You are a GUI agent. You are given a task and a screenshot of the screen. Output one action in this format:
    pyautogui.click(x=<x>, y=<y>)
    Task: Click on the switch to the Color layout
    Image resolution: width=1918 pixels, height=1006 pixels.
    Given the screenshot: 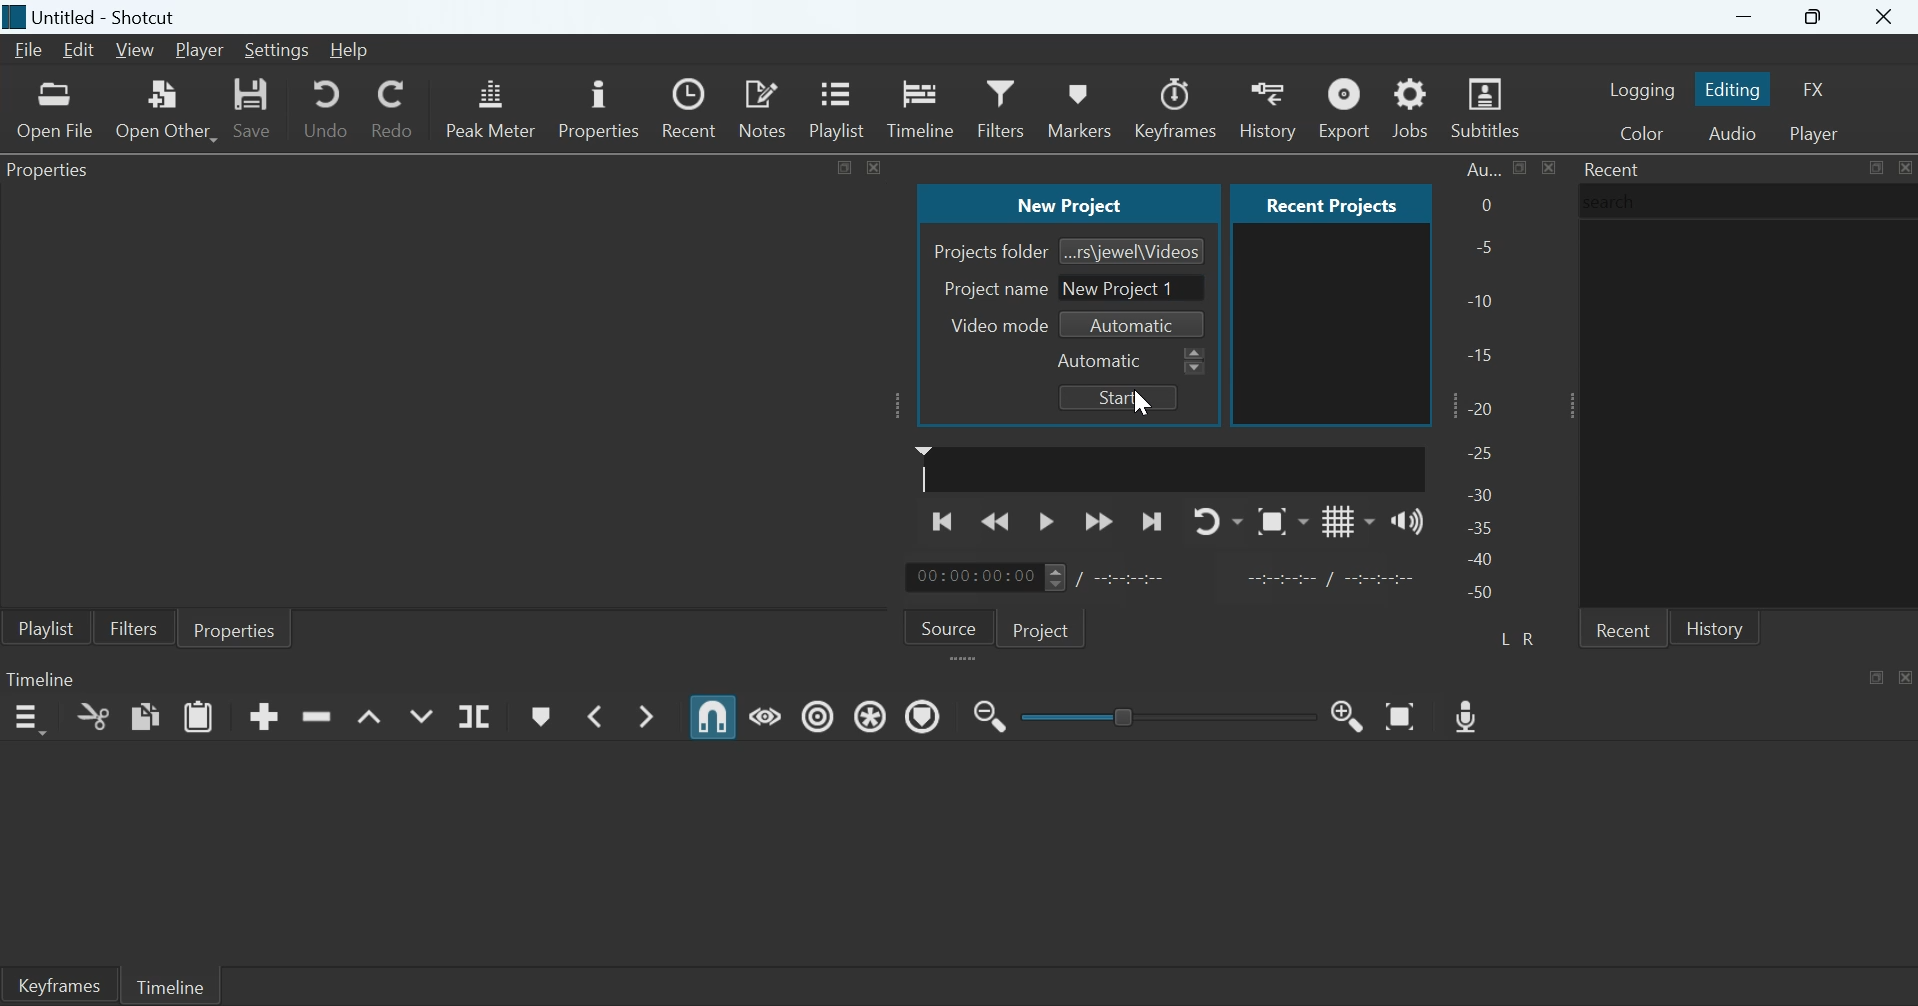 What is the action you would take?
    pyautogui.click(x=1641, y=132)
    